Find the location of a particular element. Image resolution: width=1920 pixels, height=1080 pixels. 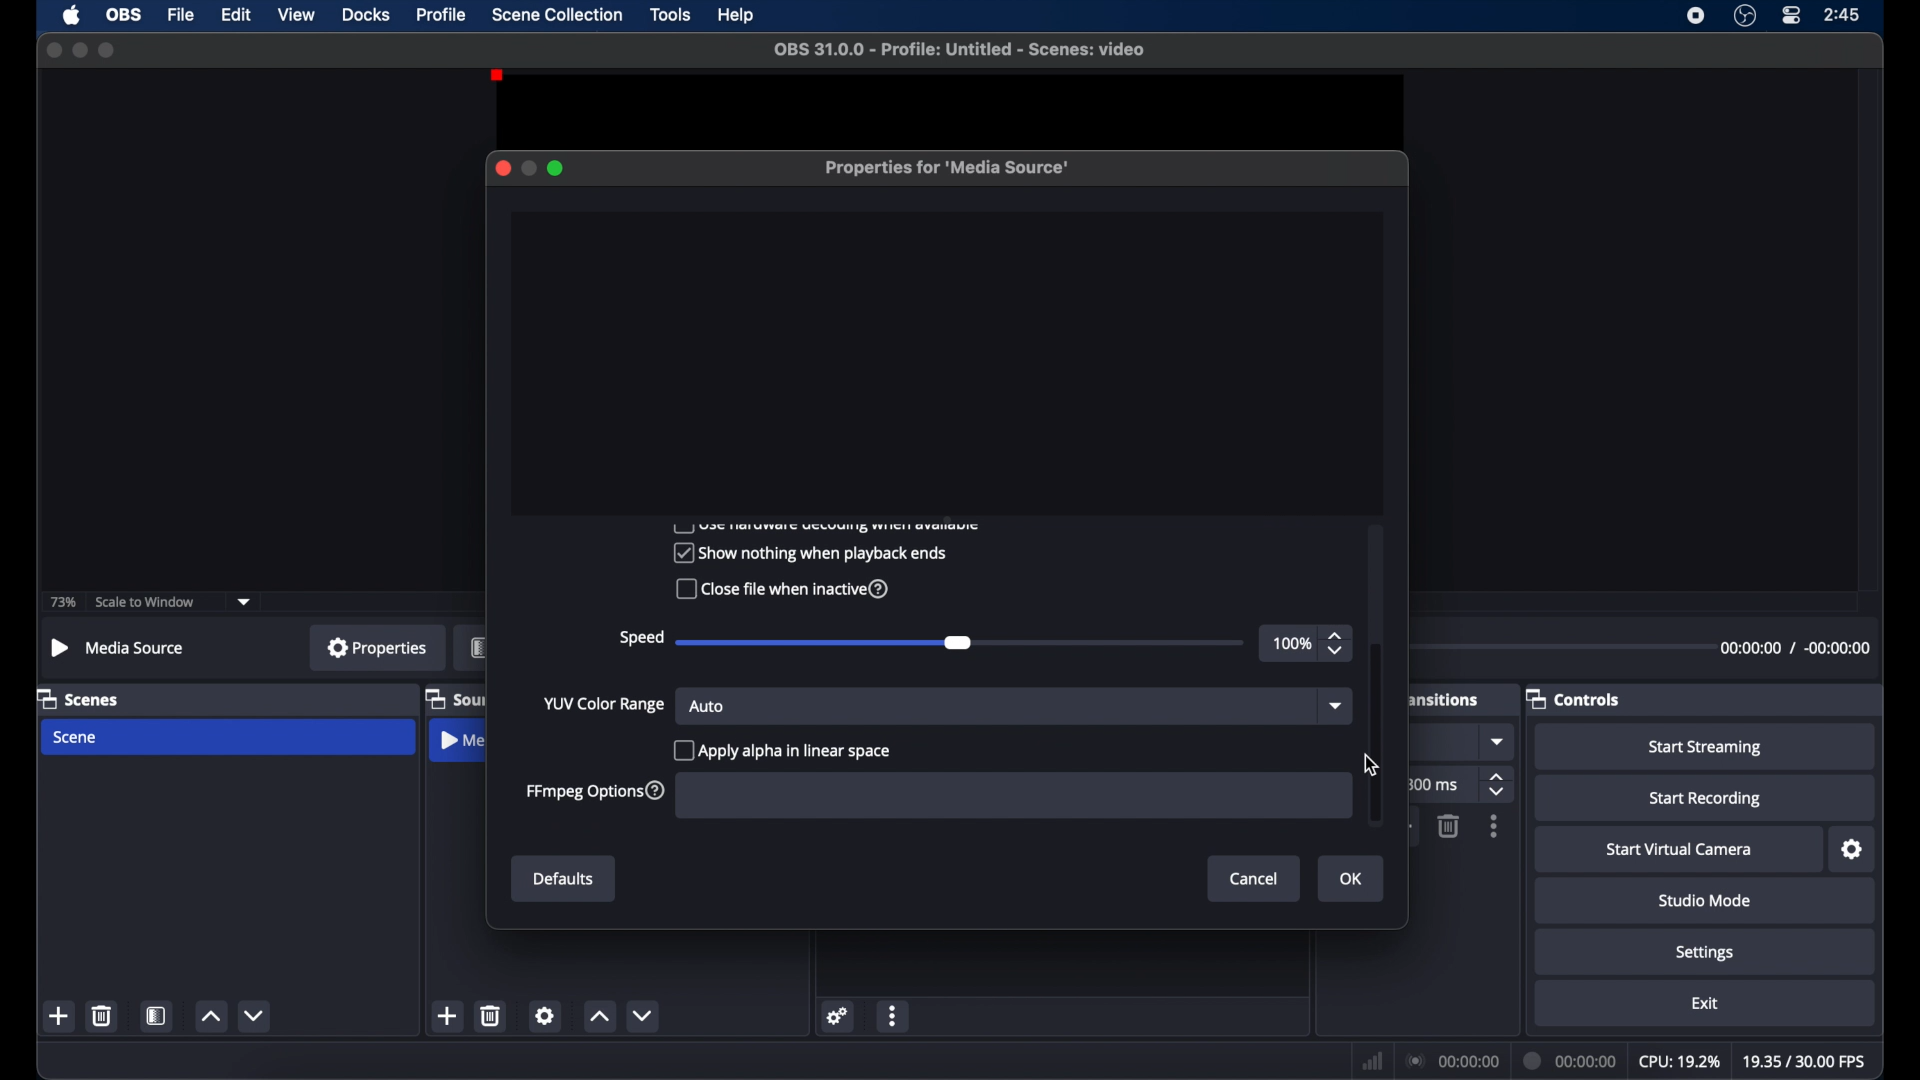

docks is located at coordinates (366, 14).